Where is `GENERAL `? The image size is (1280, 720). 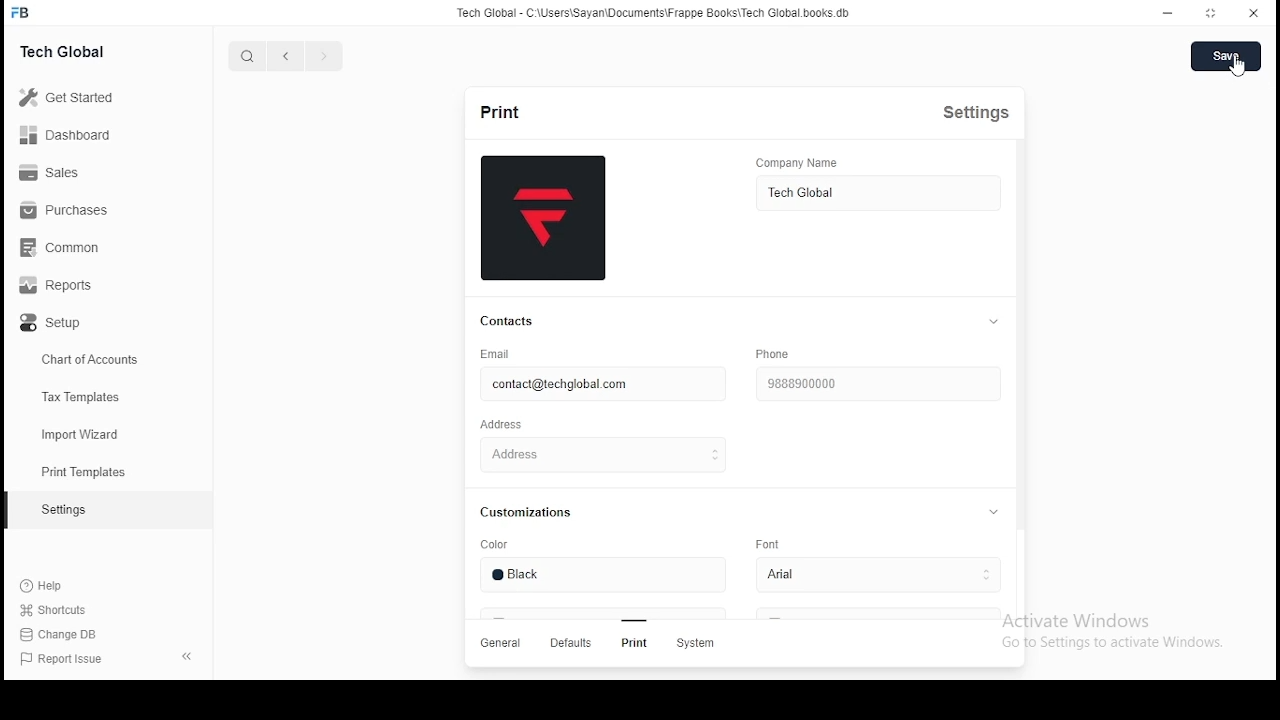
GENERAL  is located at coordinates (503, 645).